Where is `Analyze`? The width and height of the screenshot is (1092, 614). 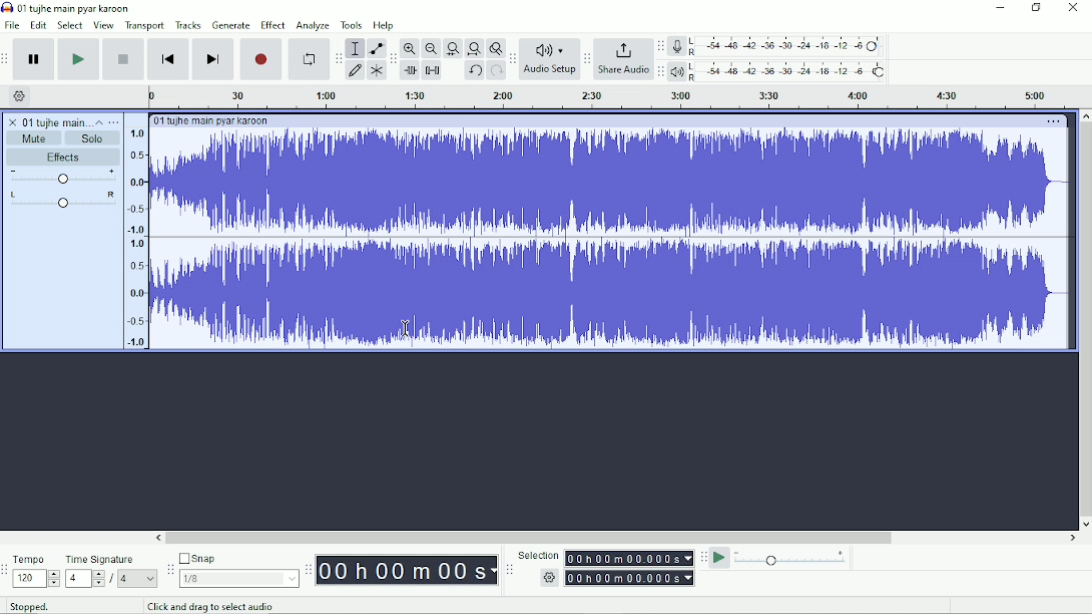 Analyze is located at coordinates (313, 25).